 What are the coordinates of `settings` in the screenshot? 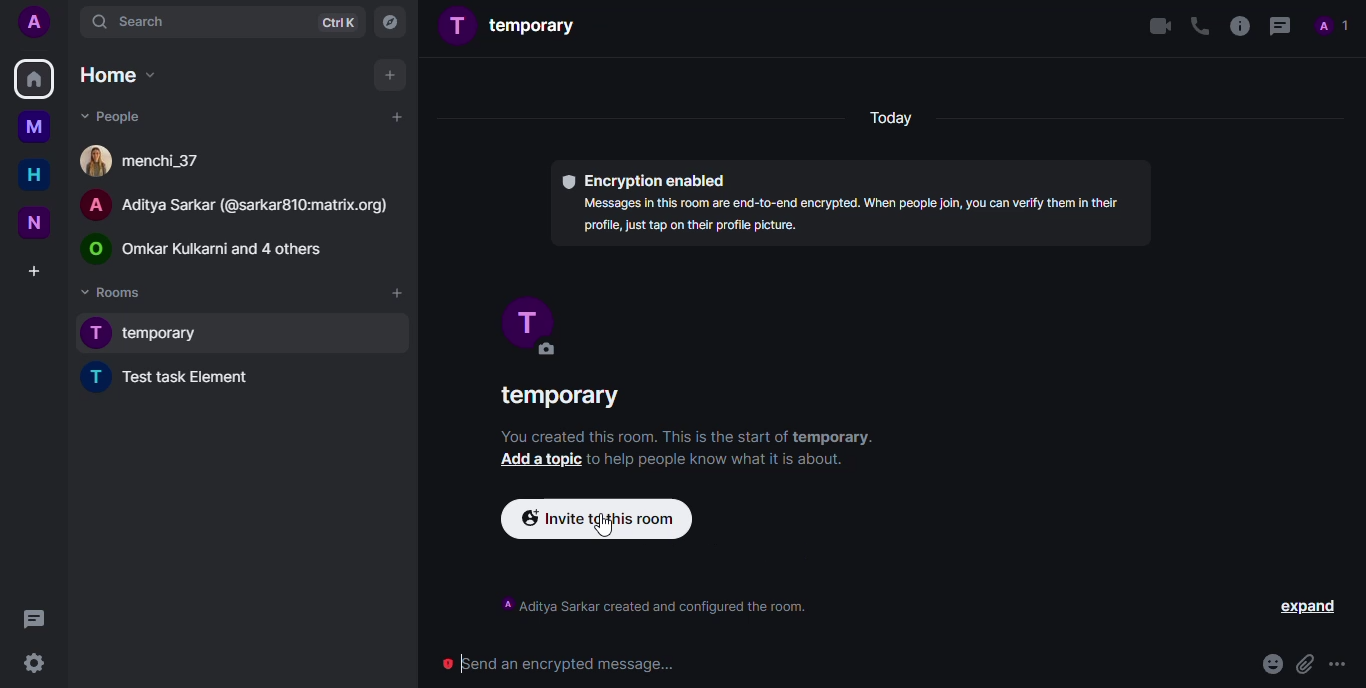 It's located at (34, 663).